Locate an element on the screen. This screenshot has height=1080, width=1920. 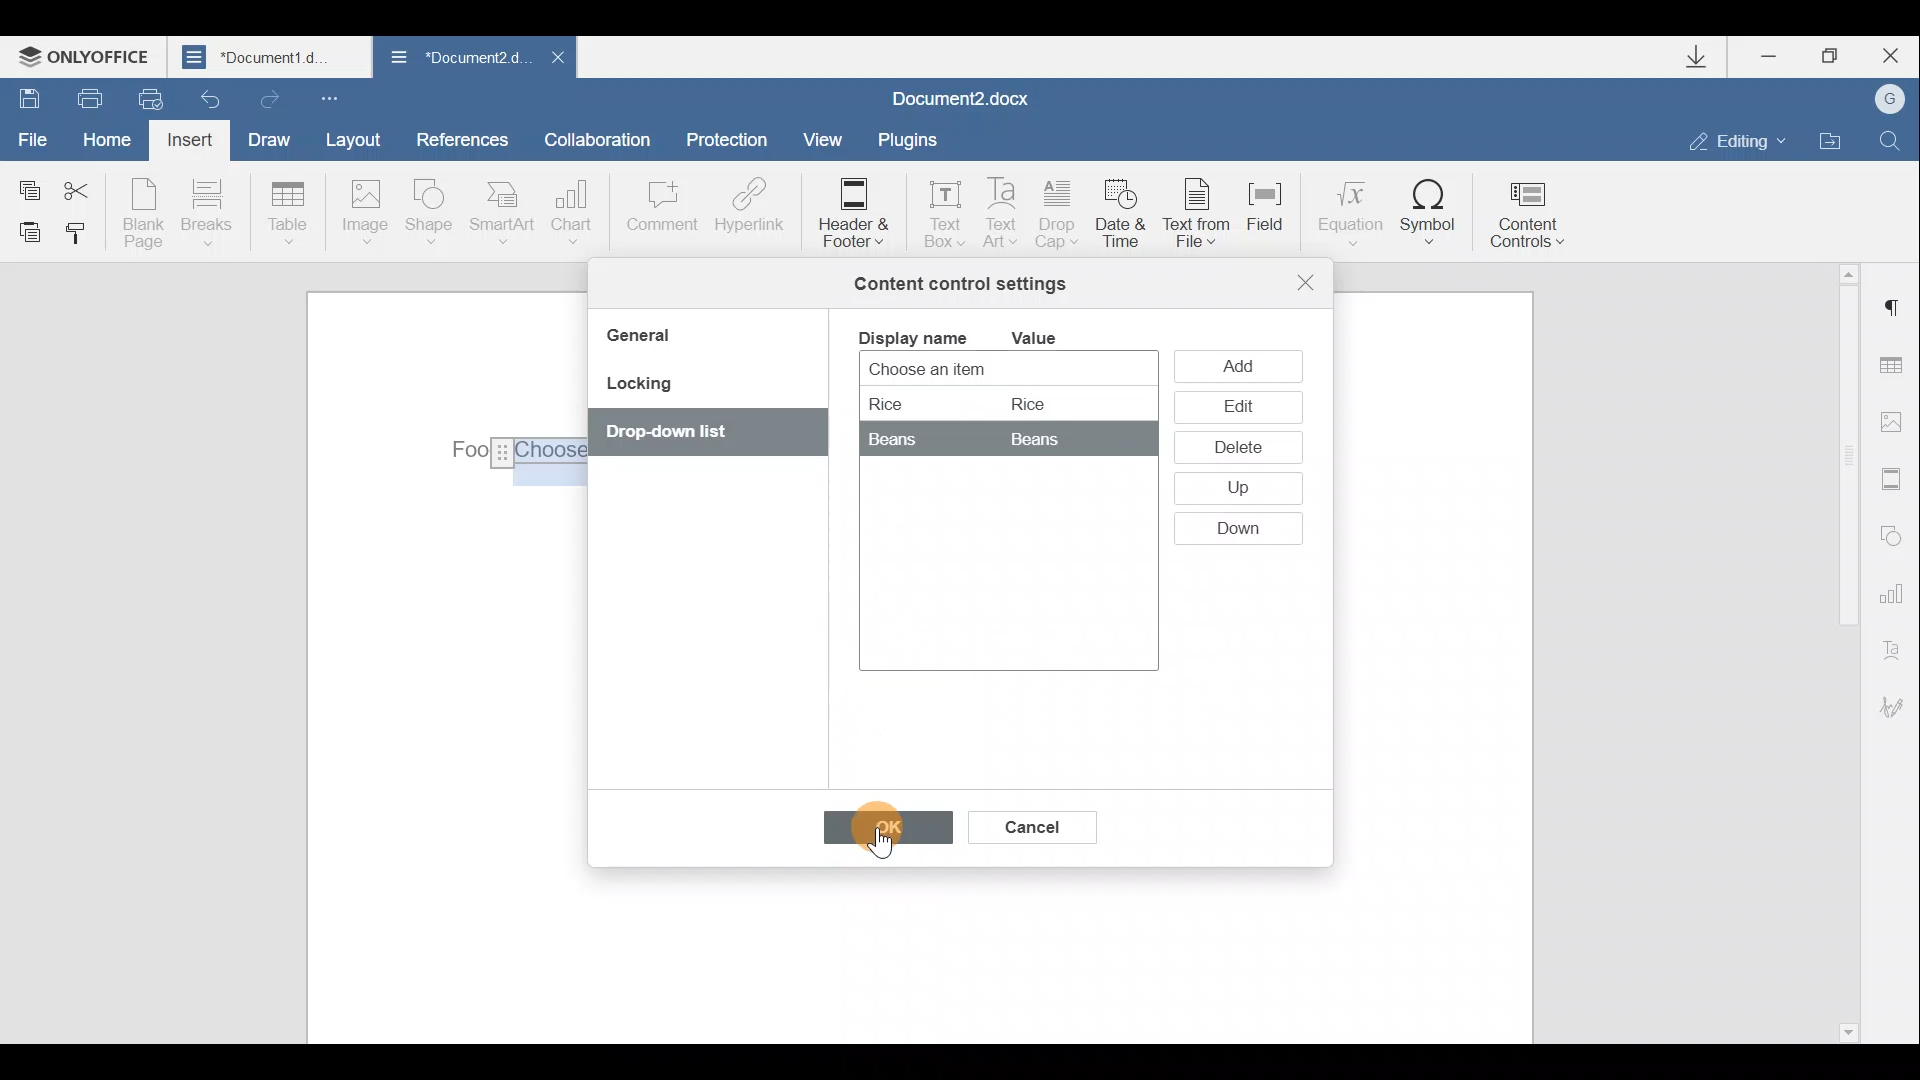
Paste is located at coordinates (22, 231).